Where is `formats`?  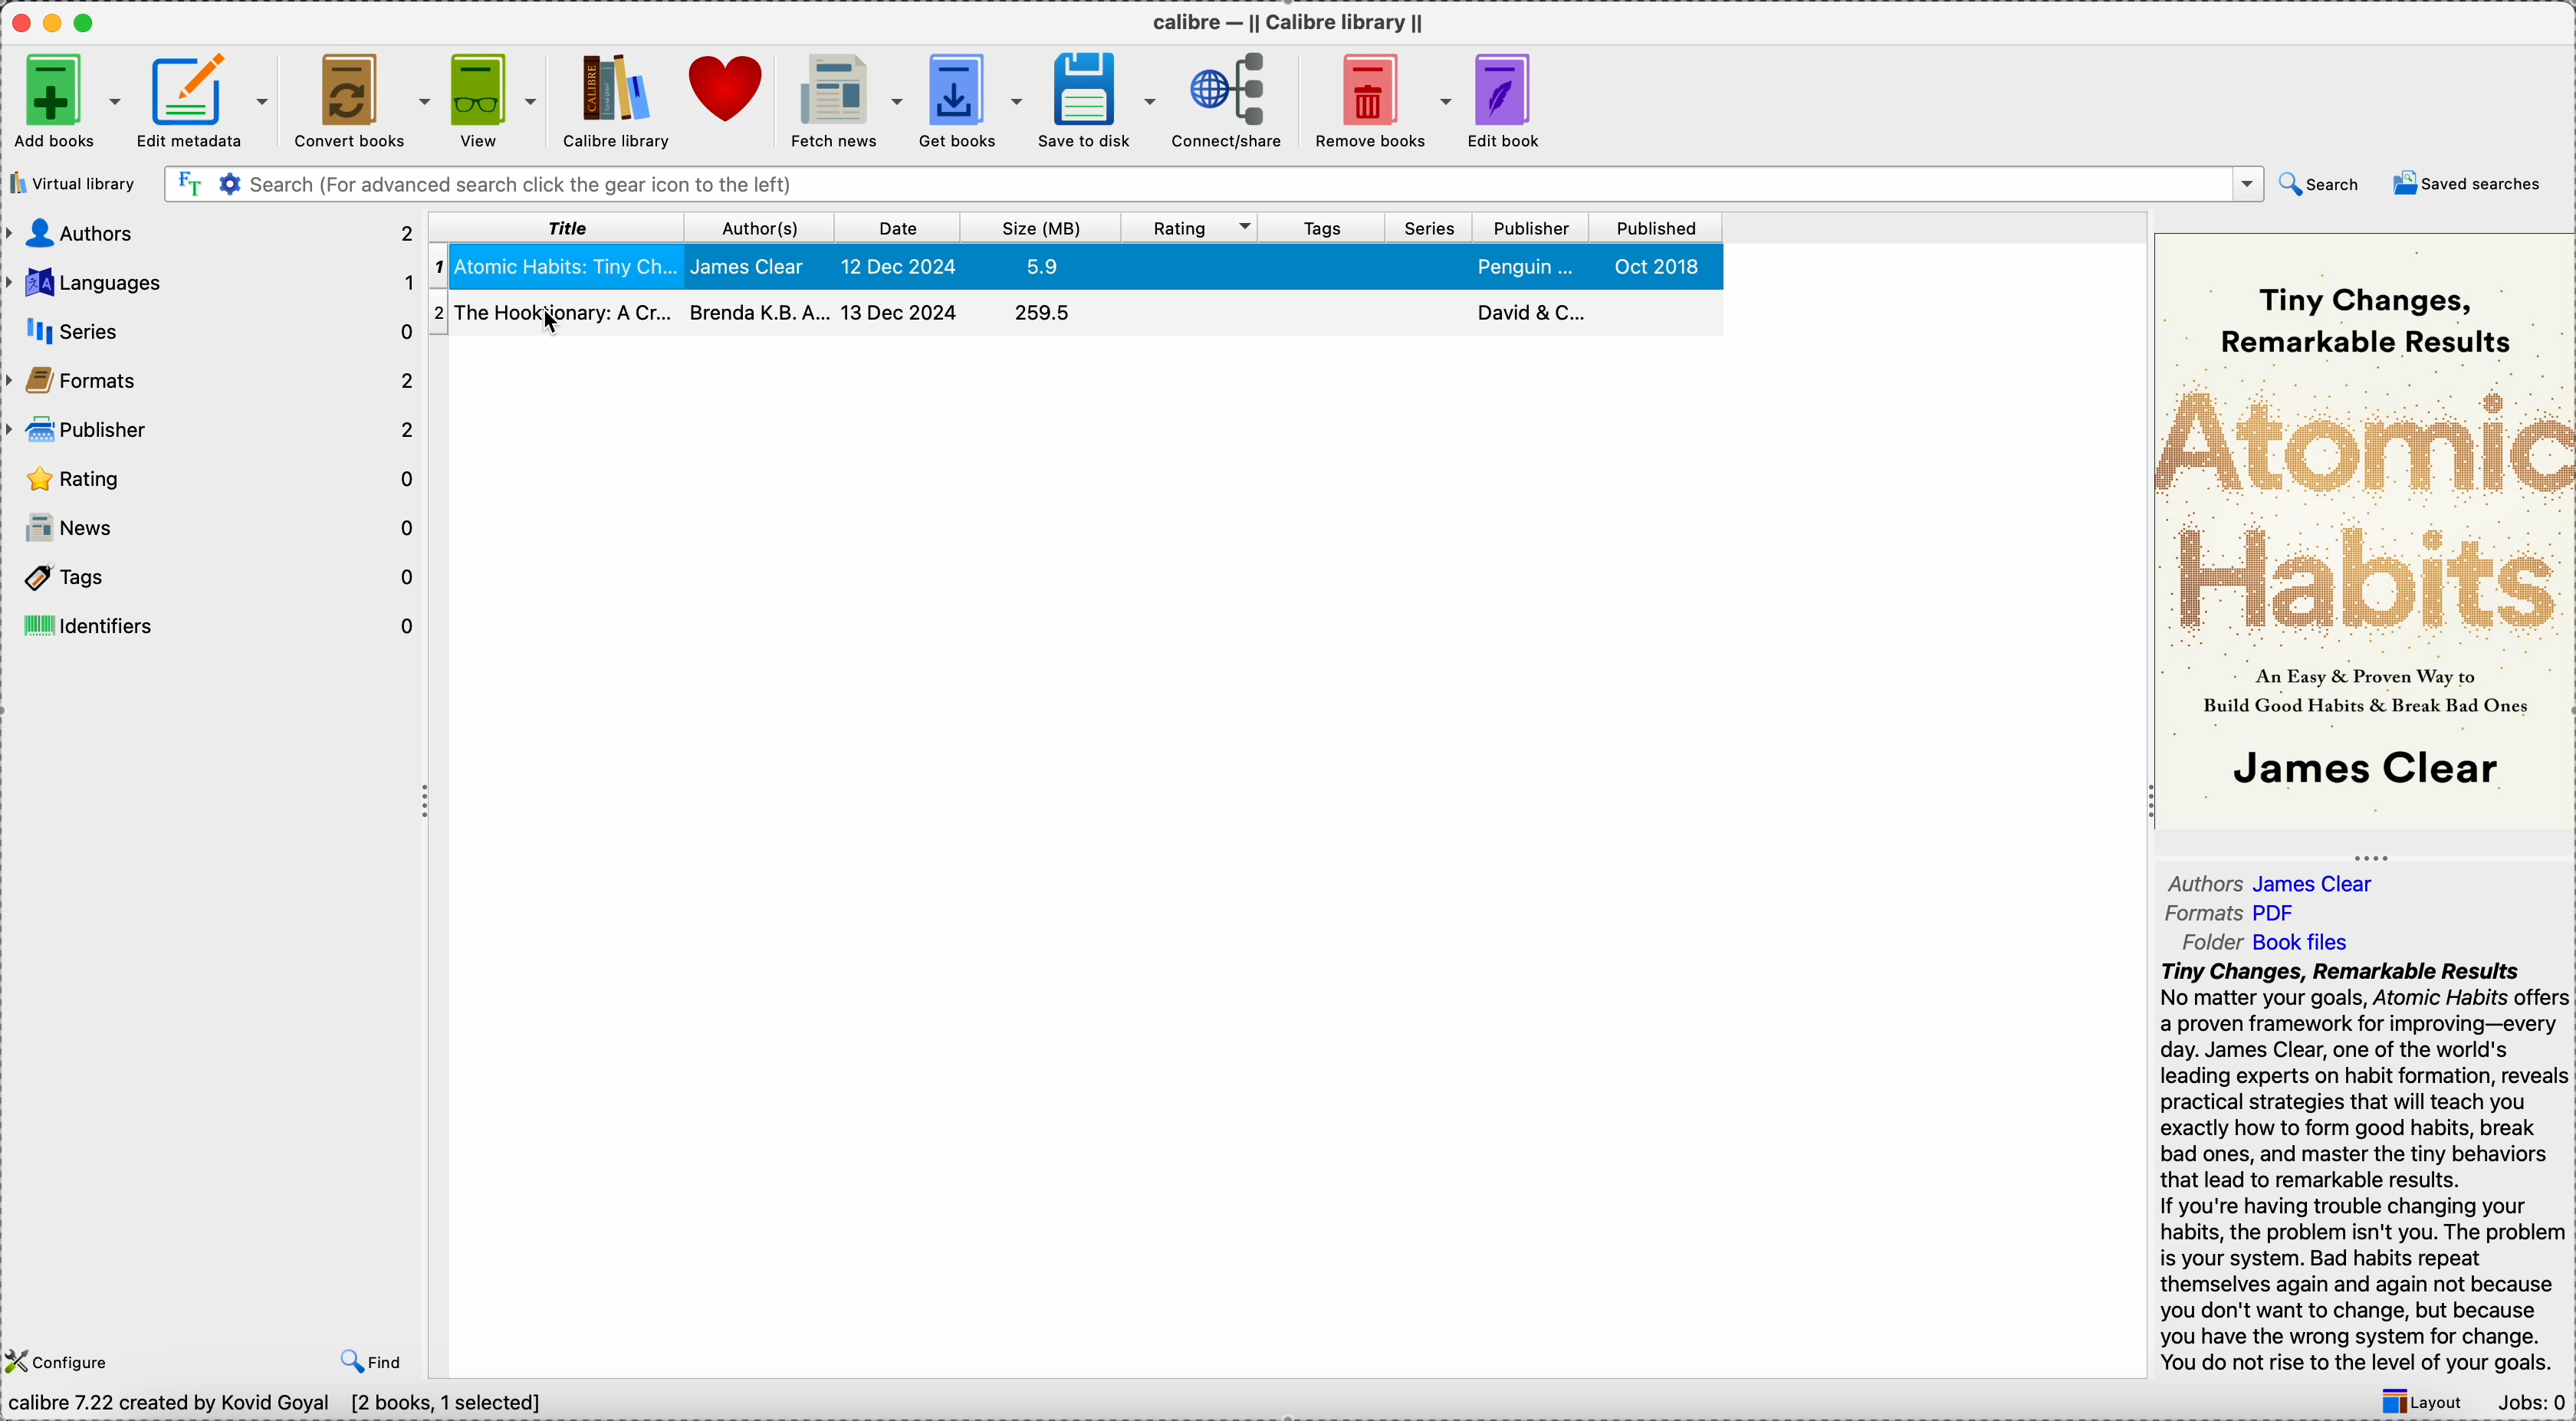
formats is located at coordinates (208, 378).